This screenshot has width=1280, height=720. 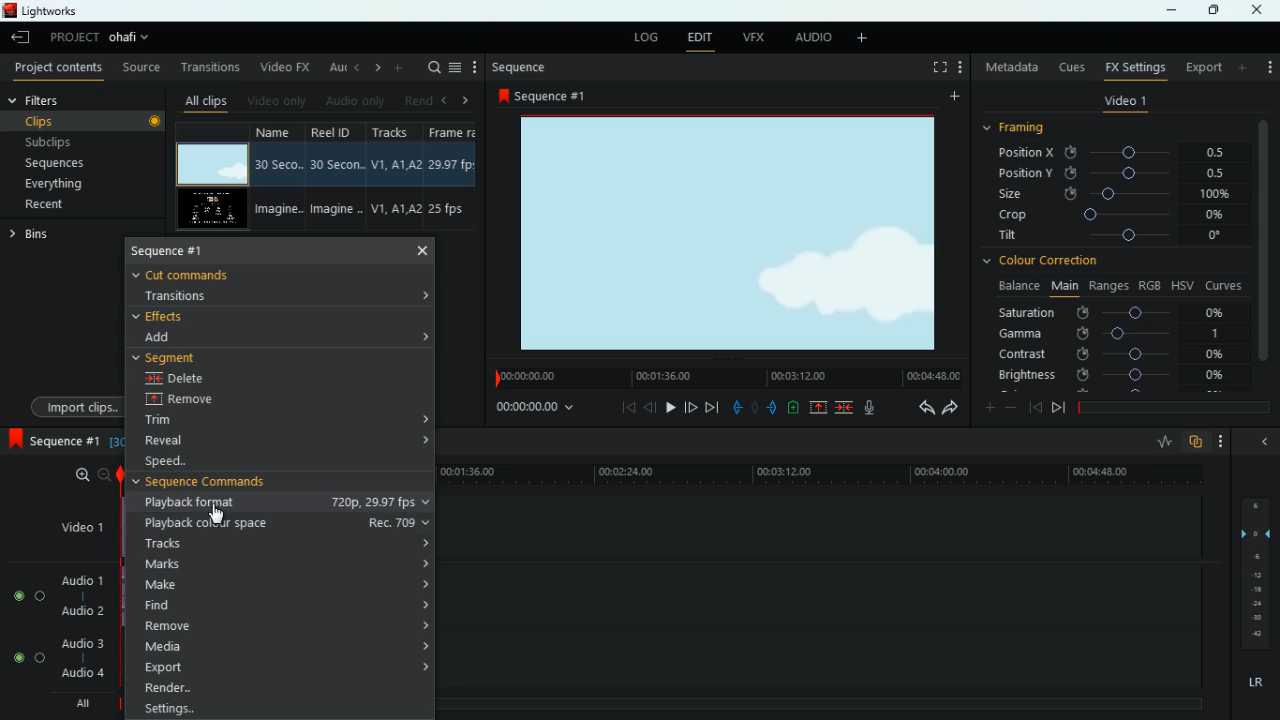 I want to click on forward, so click(x=712, y=408).